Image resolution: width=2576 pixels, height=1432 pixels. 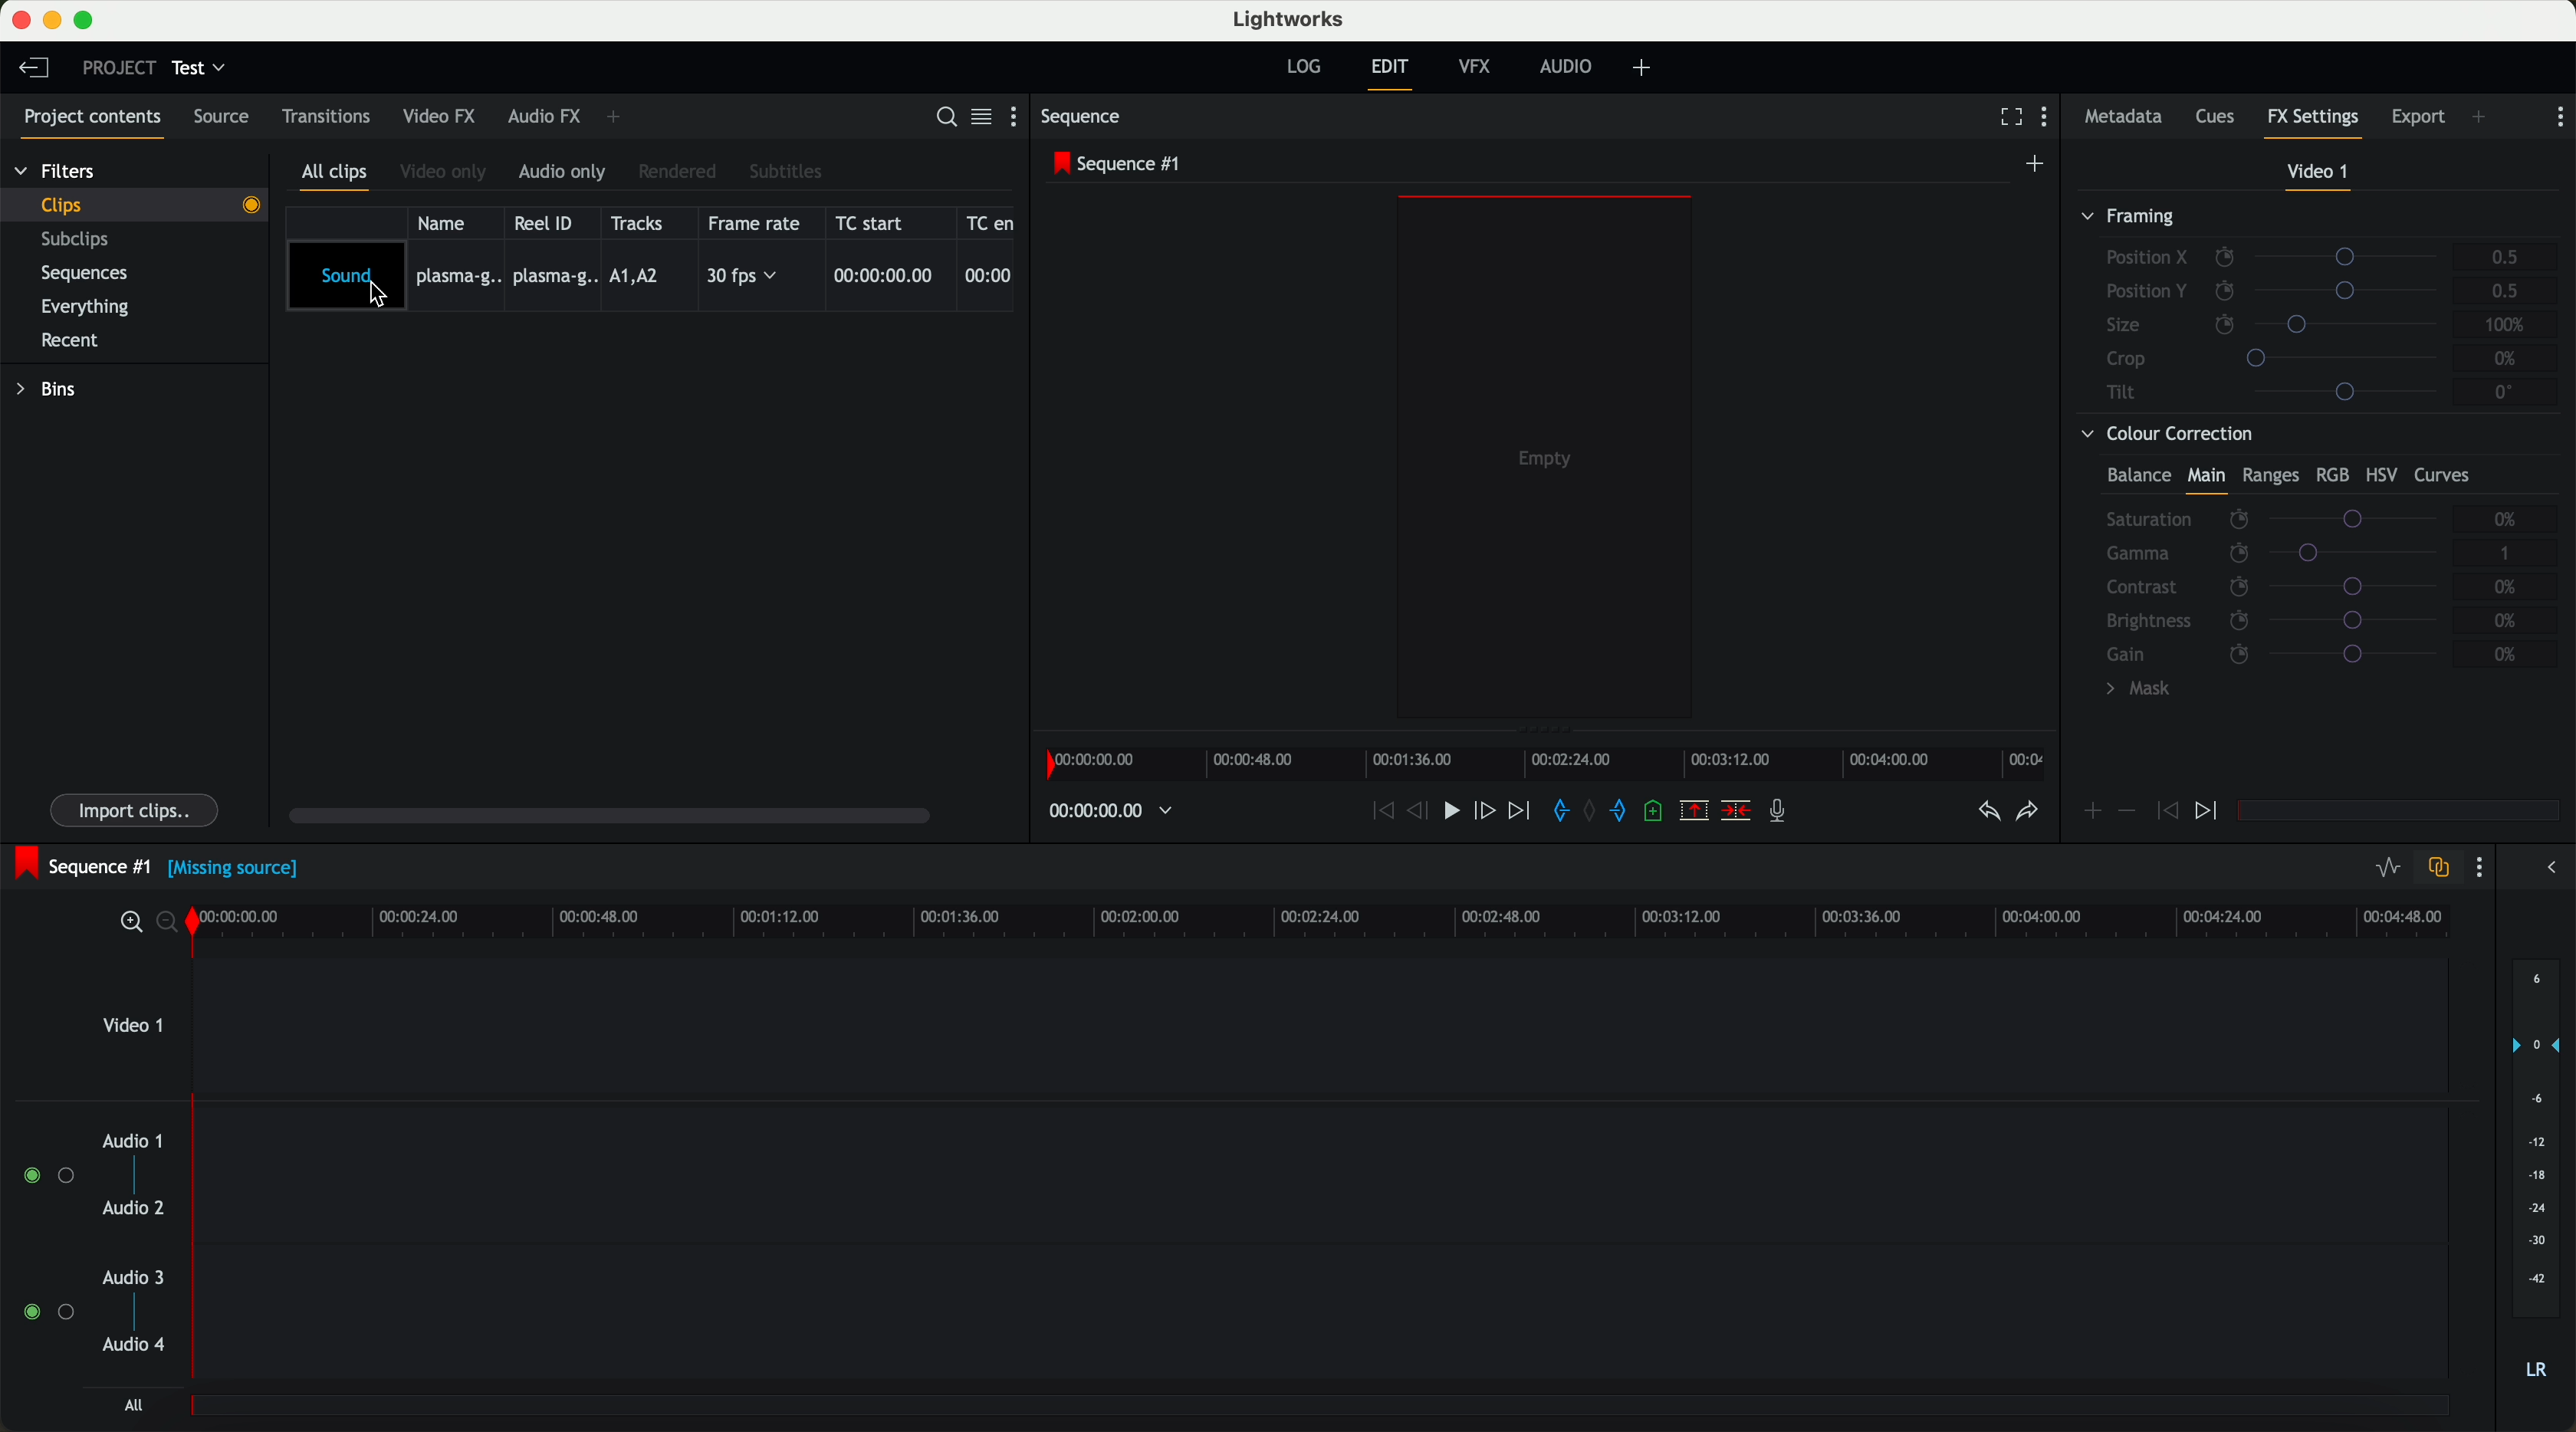 I want to click on exit, so click(x=1389, y=74).